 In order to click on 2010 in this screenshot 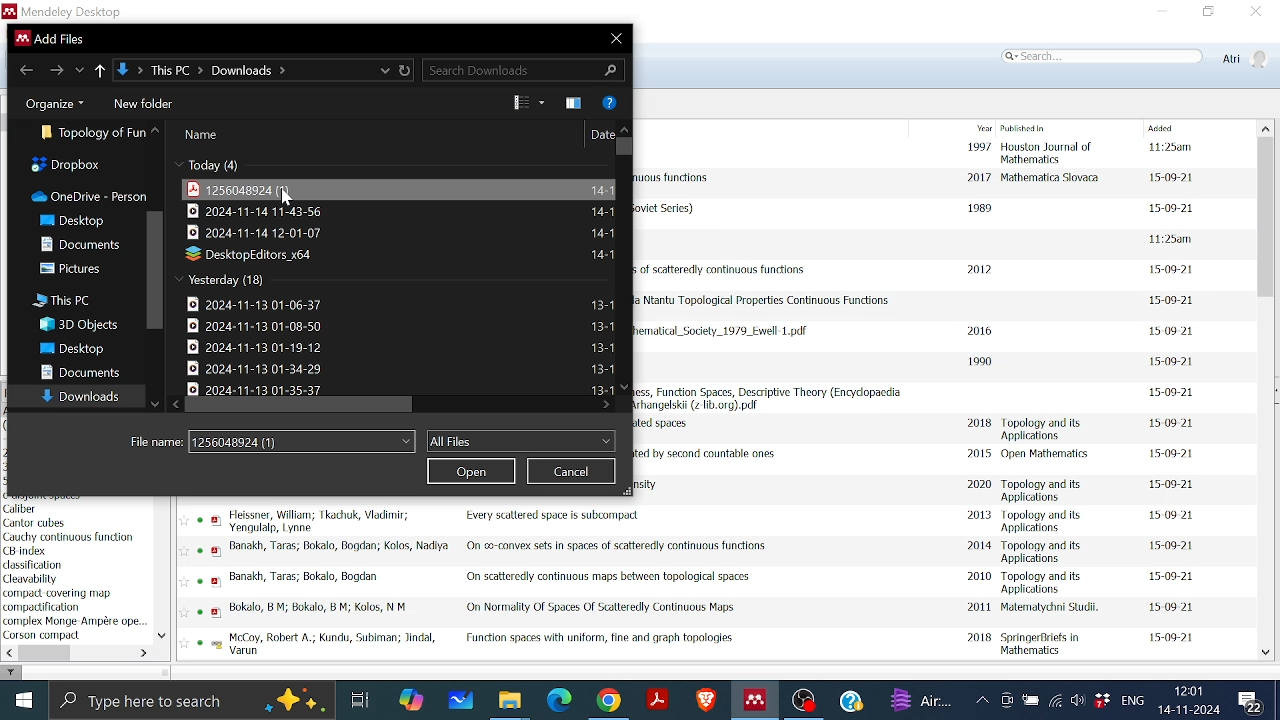, I will do `click(980, 577)`.